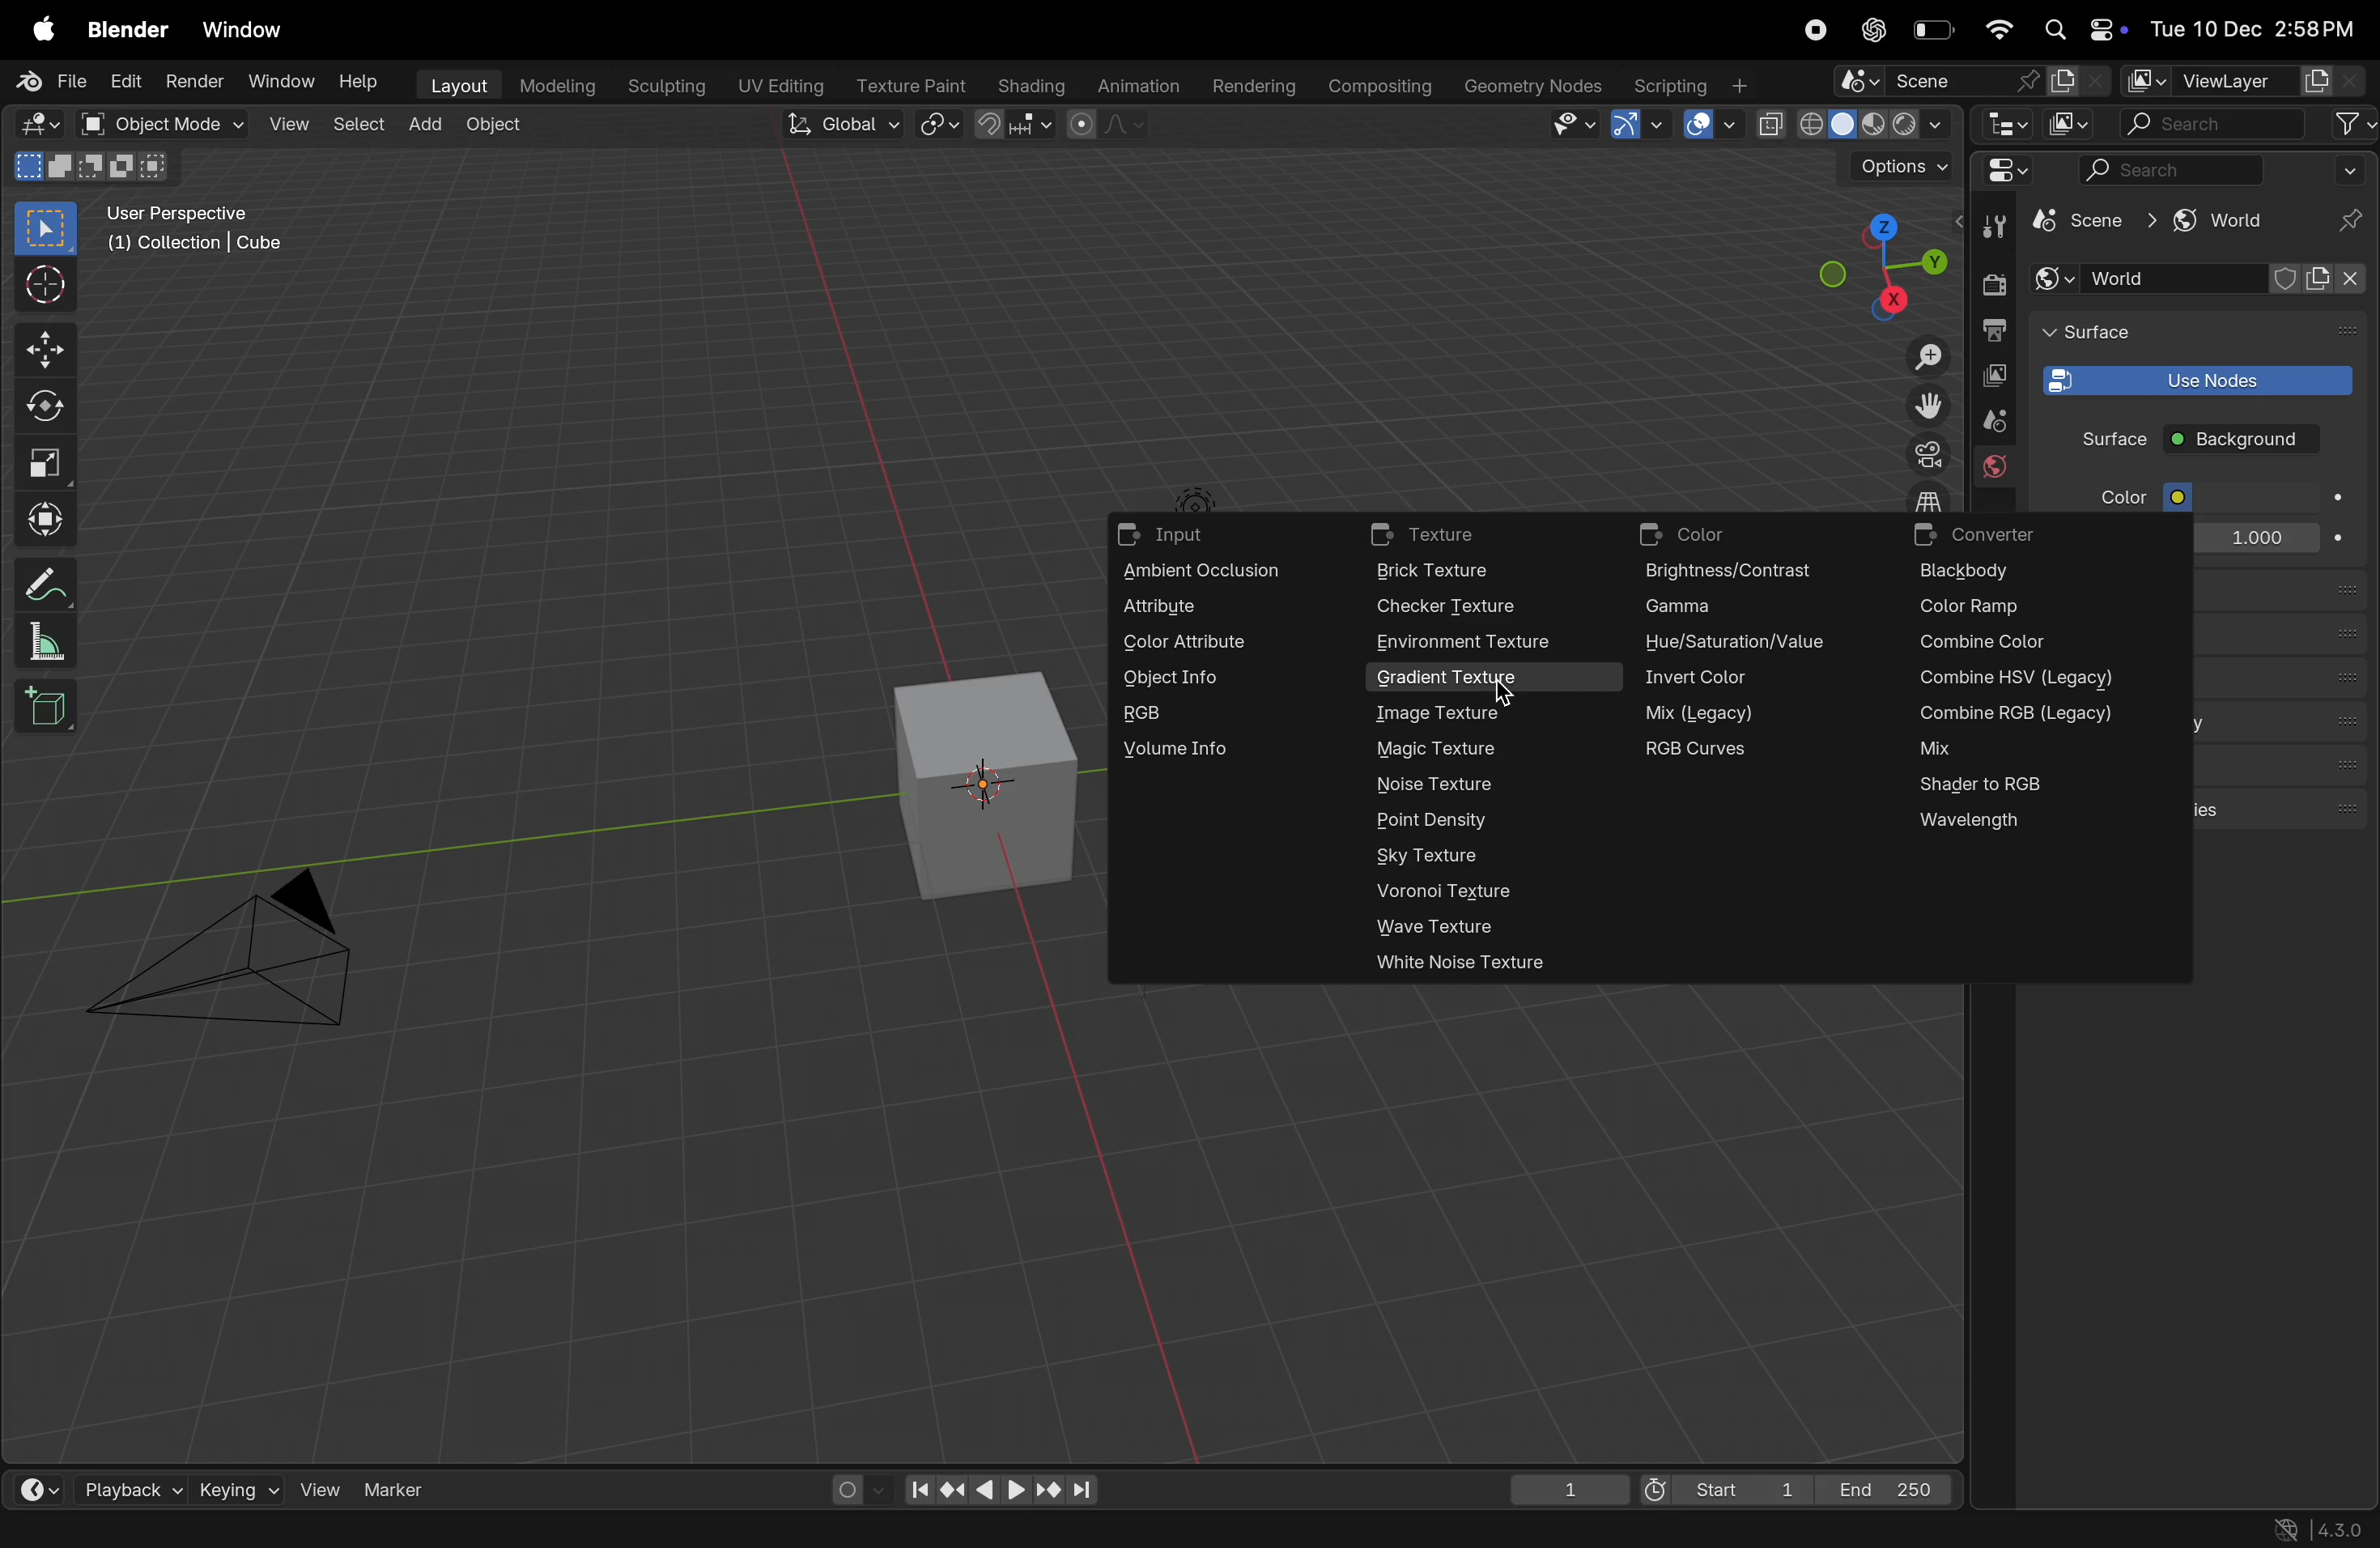 Image resolution: width=2380 pixels, height=1548 pixels. What do you see at coordinates (423, 125) in the screenshot?
I see `add` at bounding box center [423, 125].